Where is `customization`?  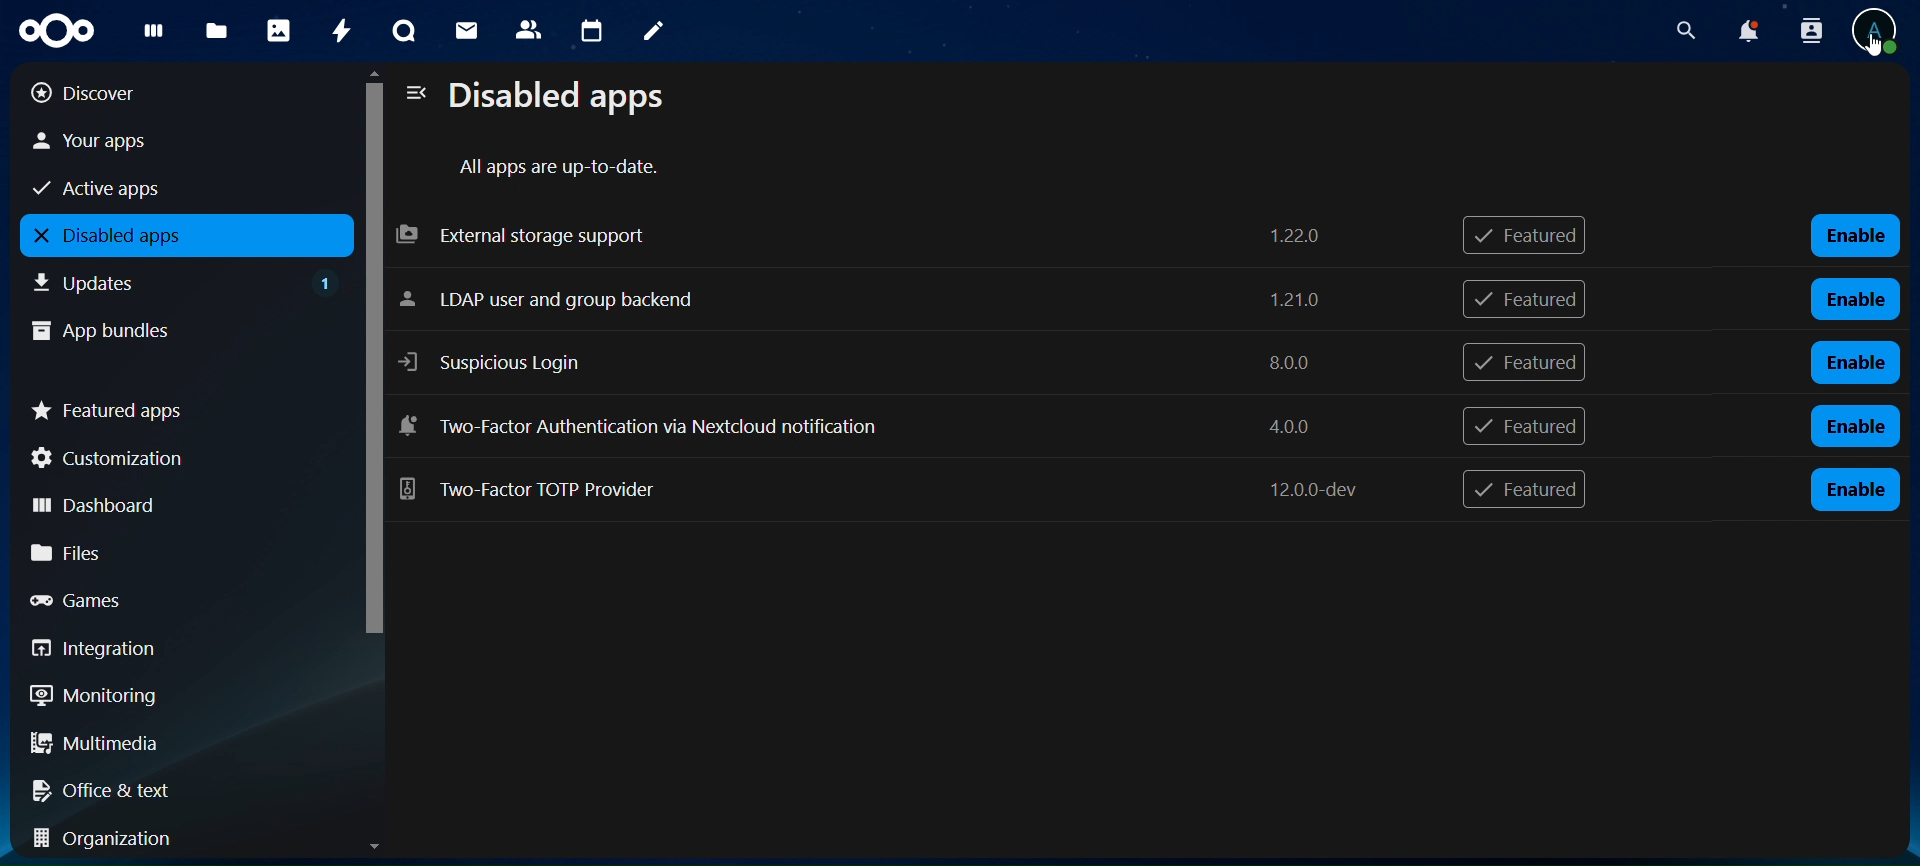 customization is located at coordinates (178, 458).